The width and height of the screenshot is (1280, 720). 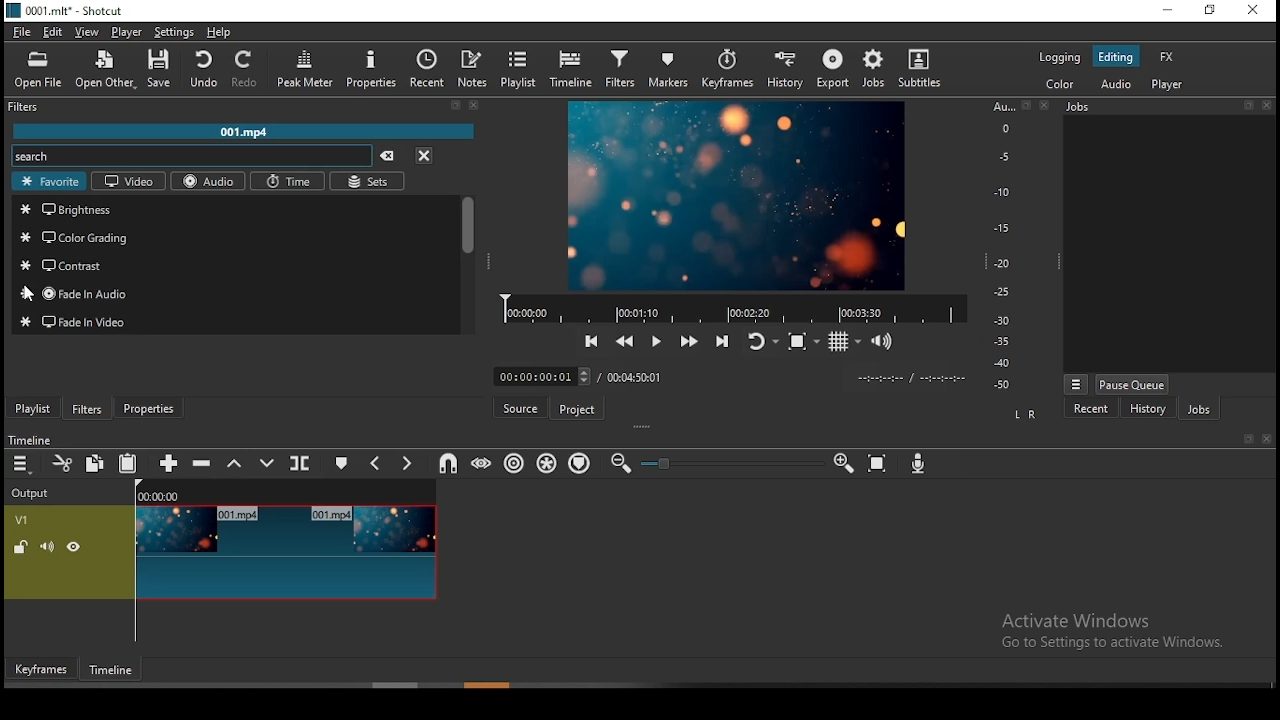 What do you see at coordinates (620, 464) in the screenshot?
I see `zoom timeline out` at bounding box center [620, 464].